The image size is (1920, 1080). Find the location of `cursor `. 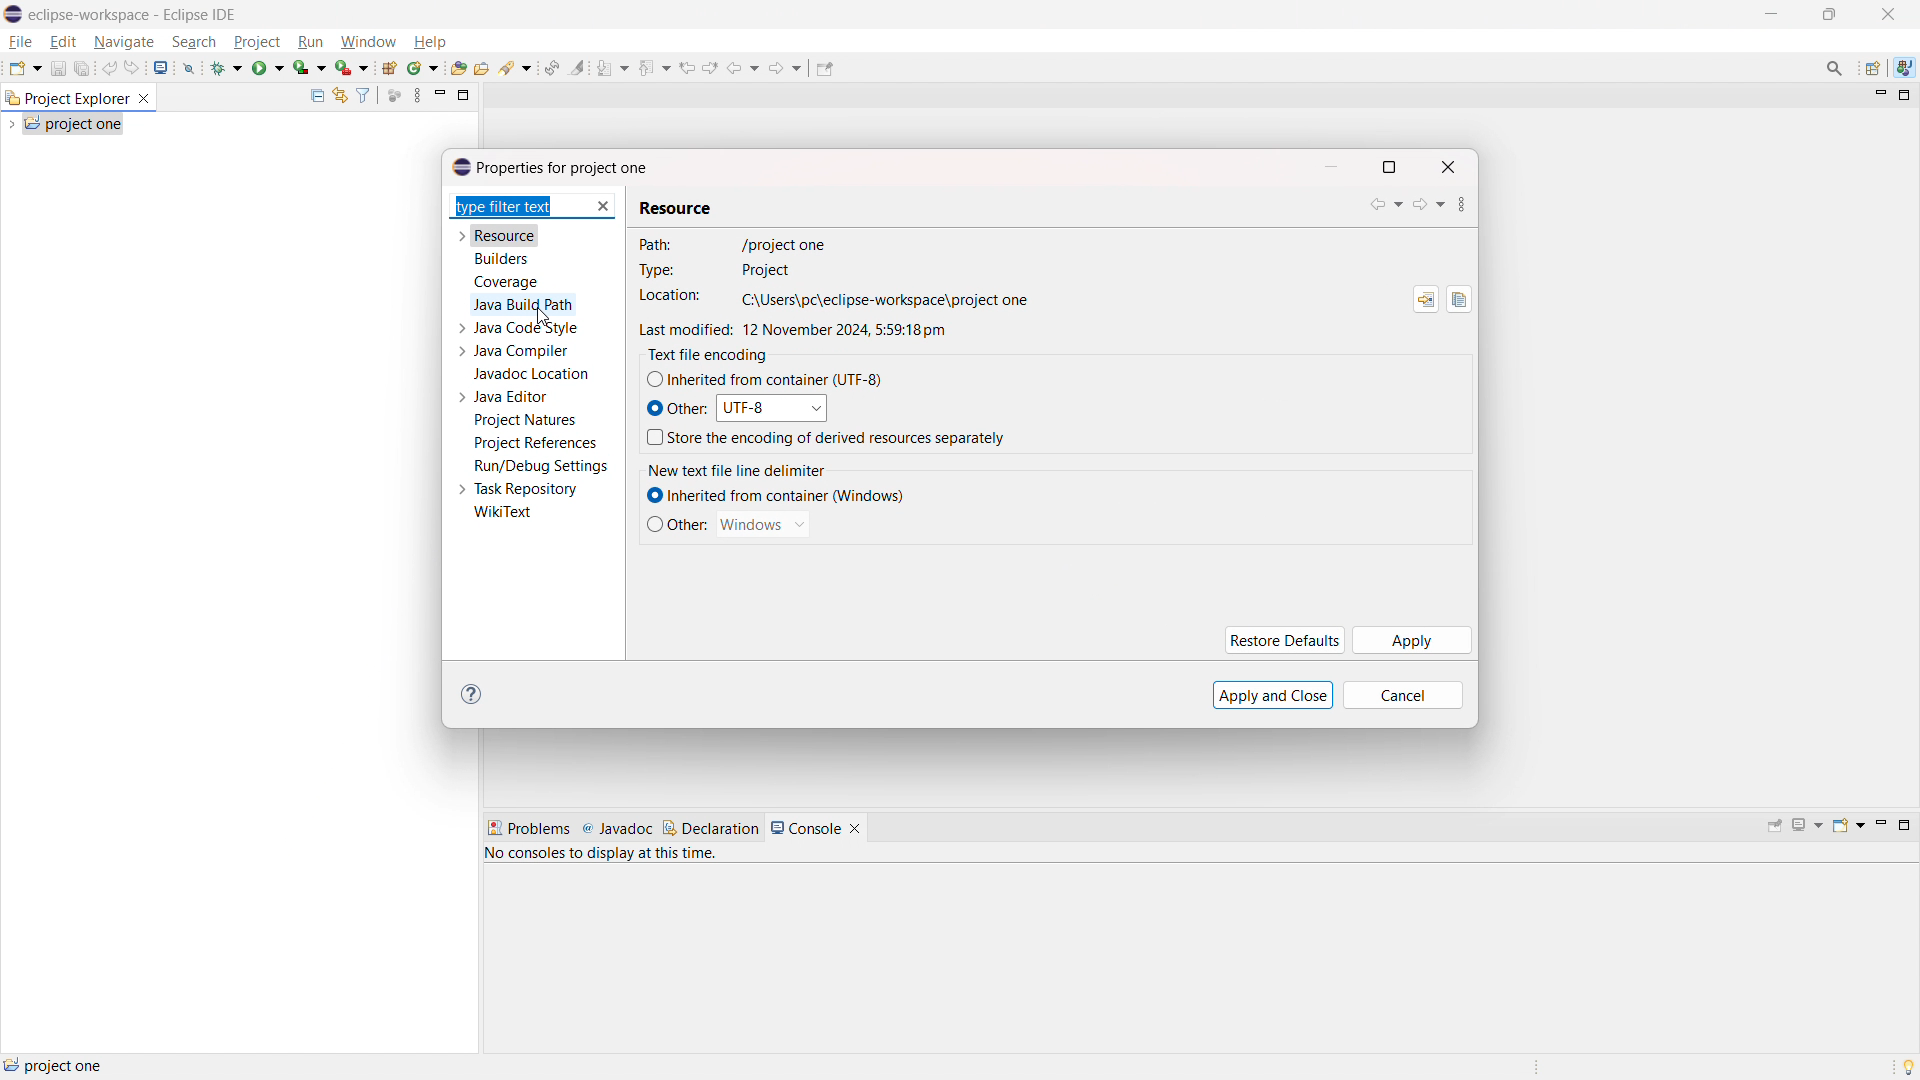

cursor  is located at coordinates (544, 316).